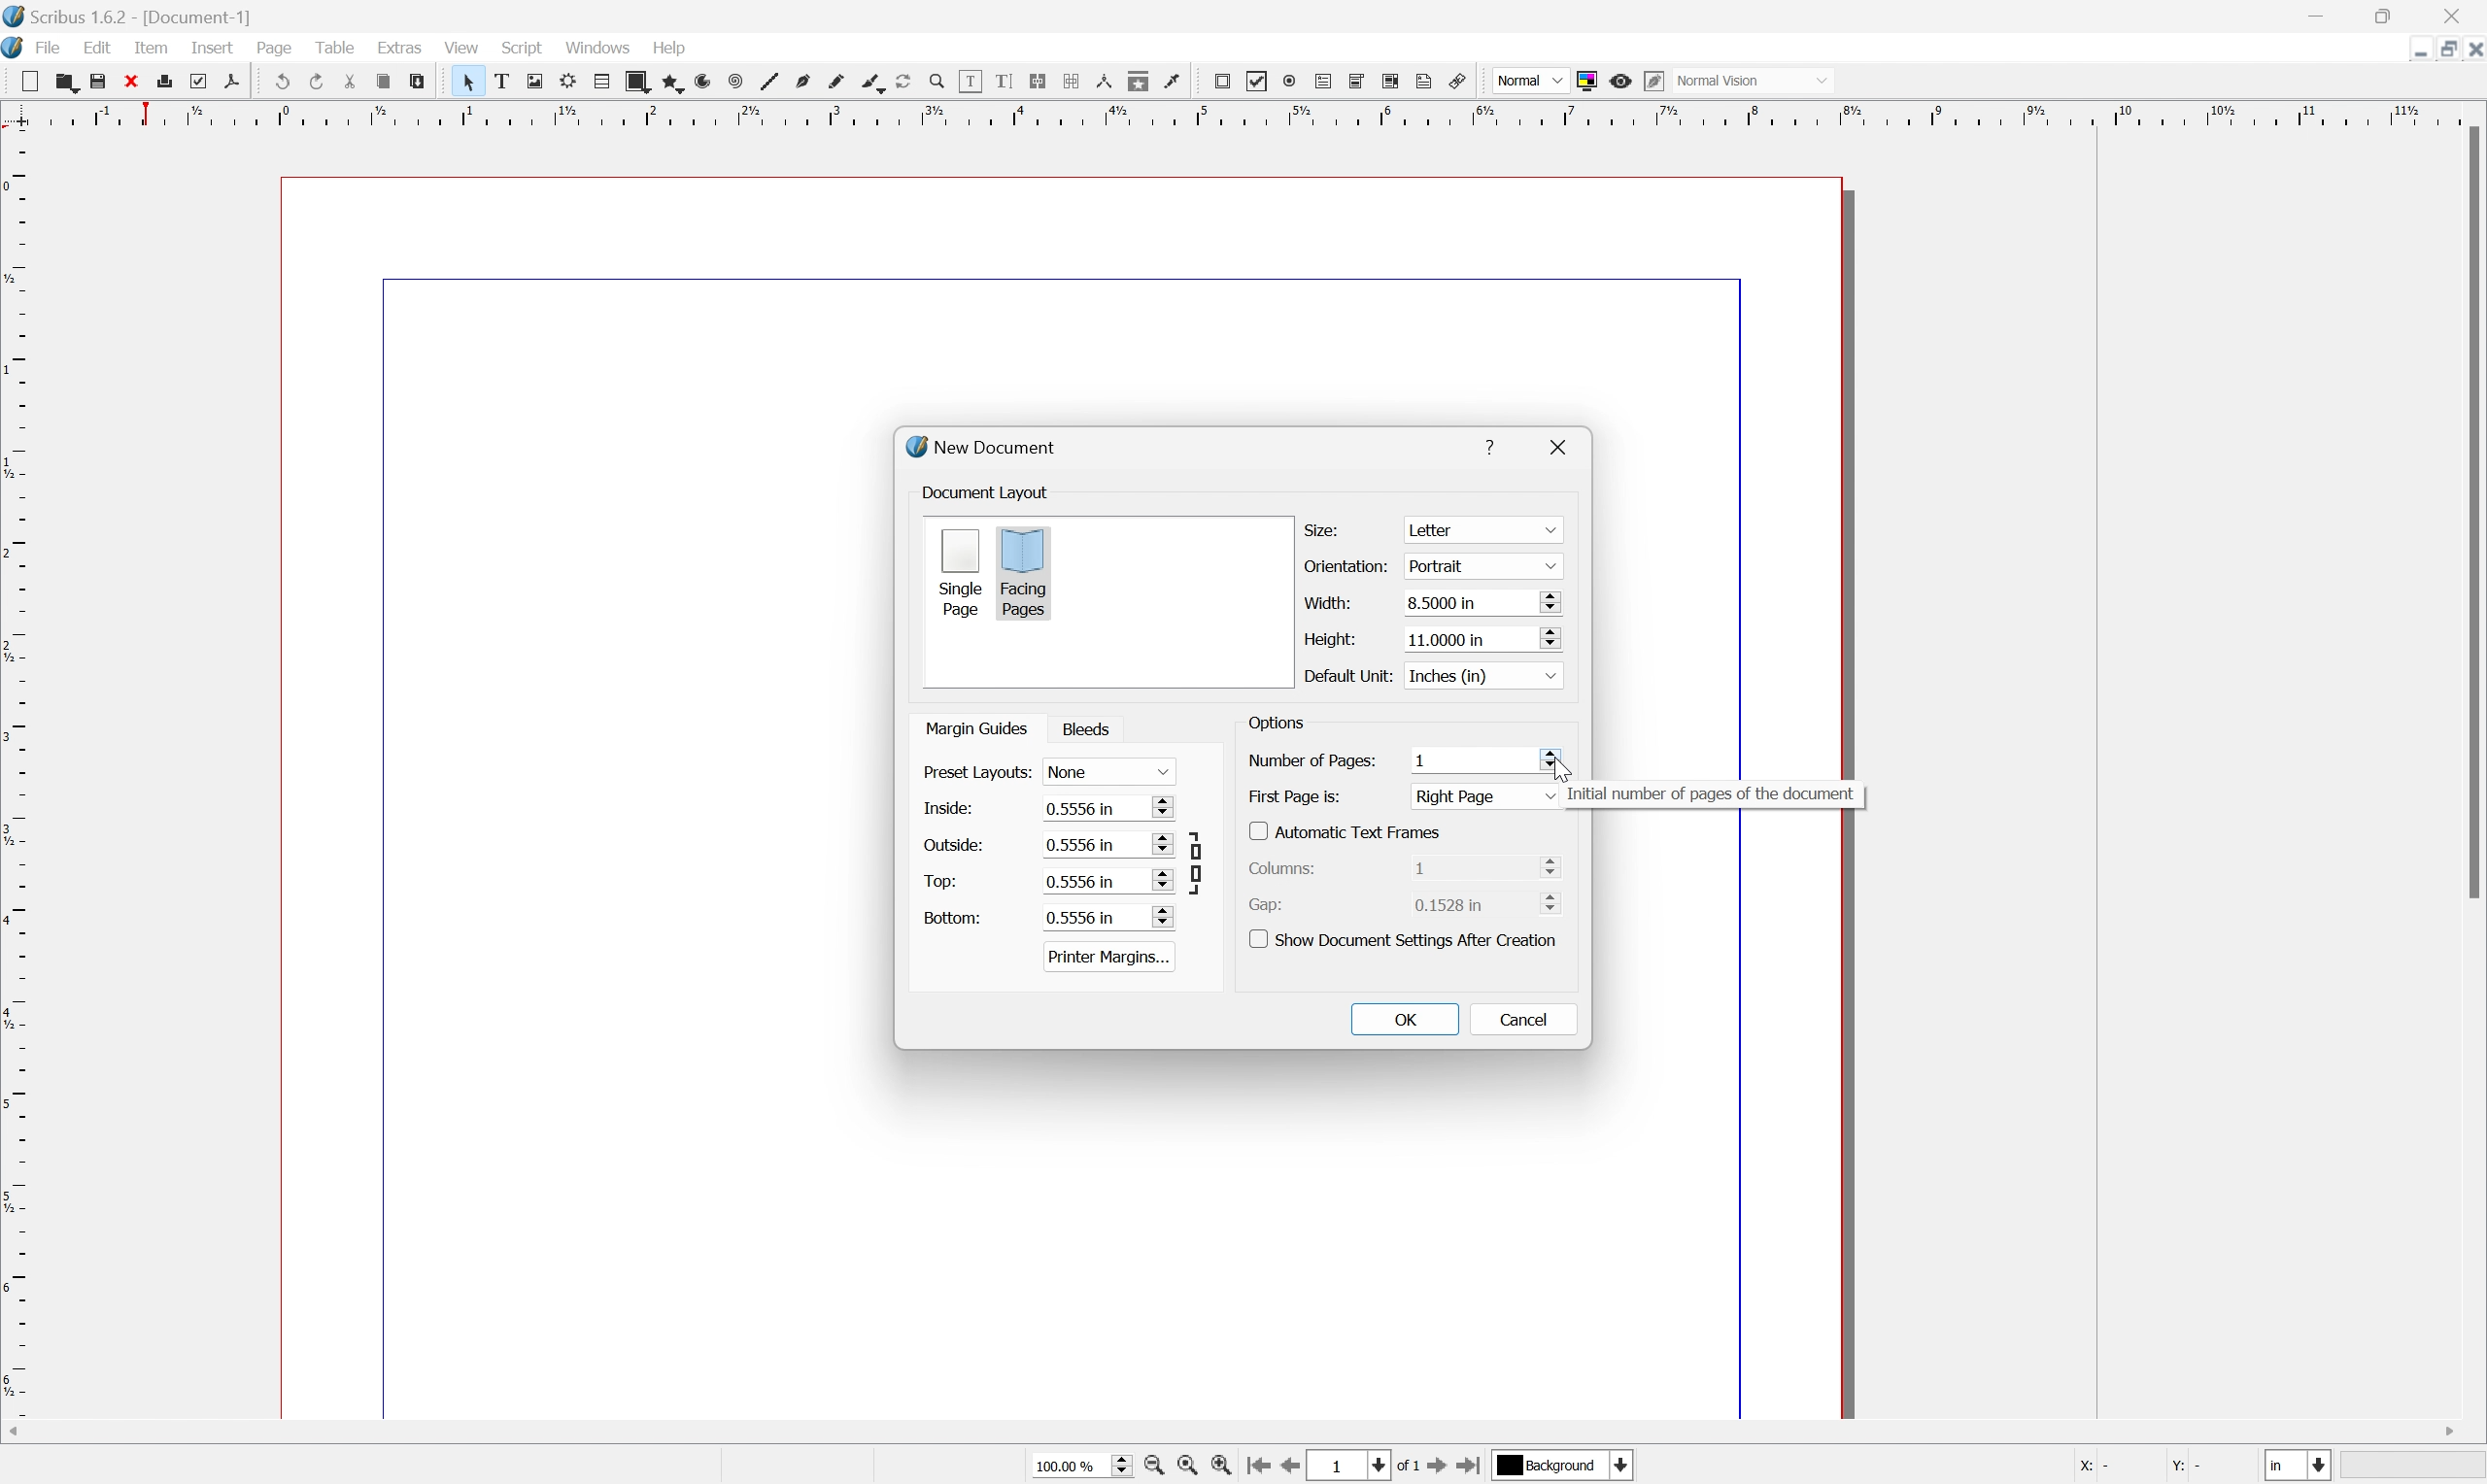 This screenshot has height=1484, width=2487. Describe the element at coordinates (501, 82) in the screenshot. I see `Text frame` at that location.